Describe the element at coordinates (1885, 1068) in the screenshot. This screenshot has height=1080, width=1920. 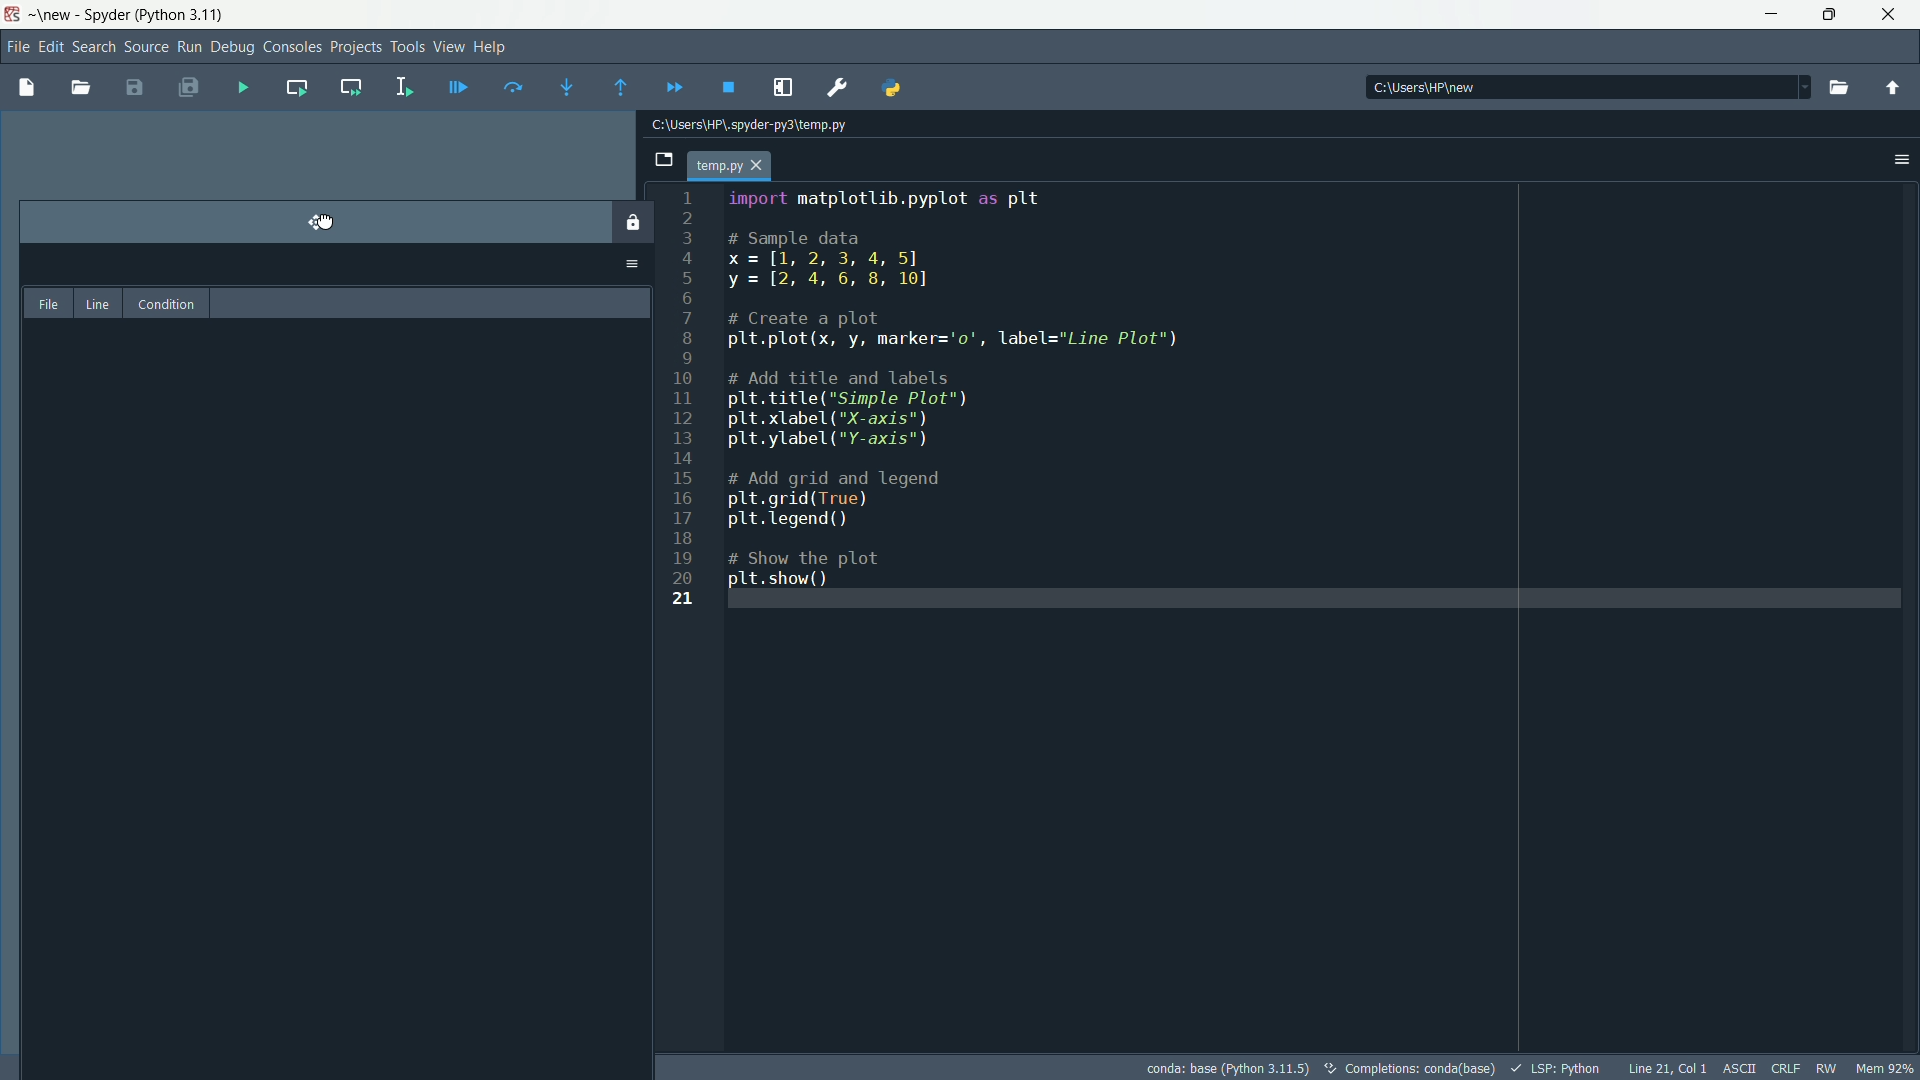
I see `memory usage` at that location.